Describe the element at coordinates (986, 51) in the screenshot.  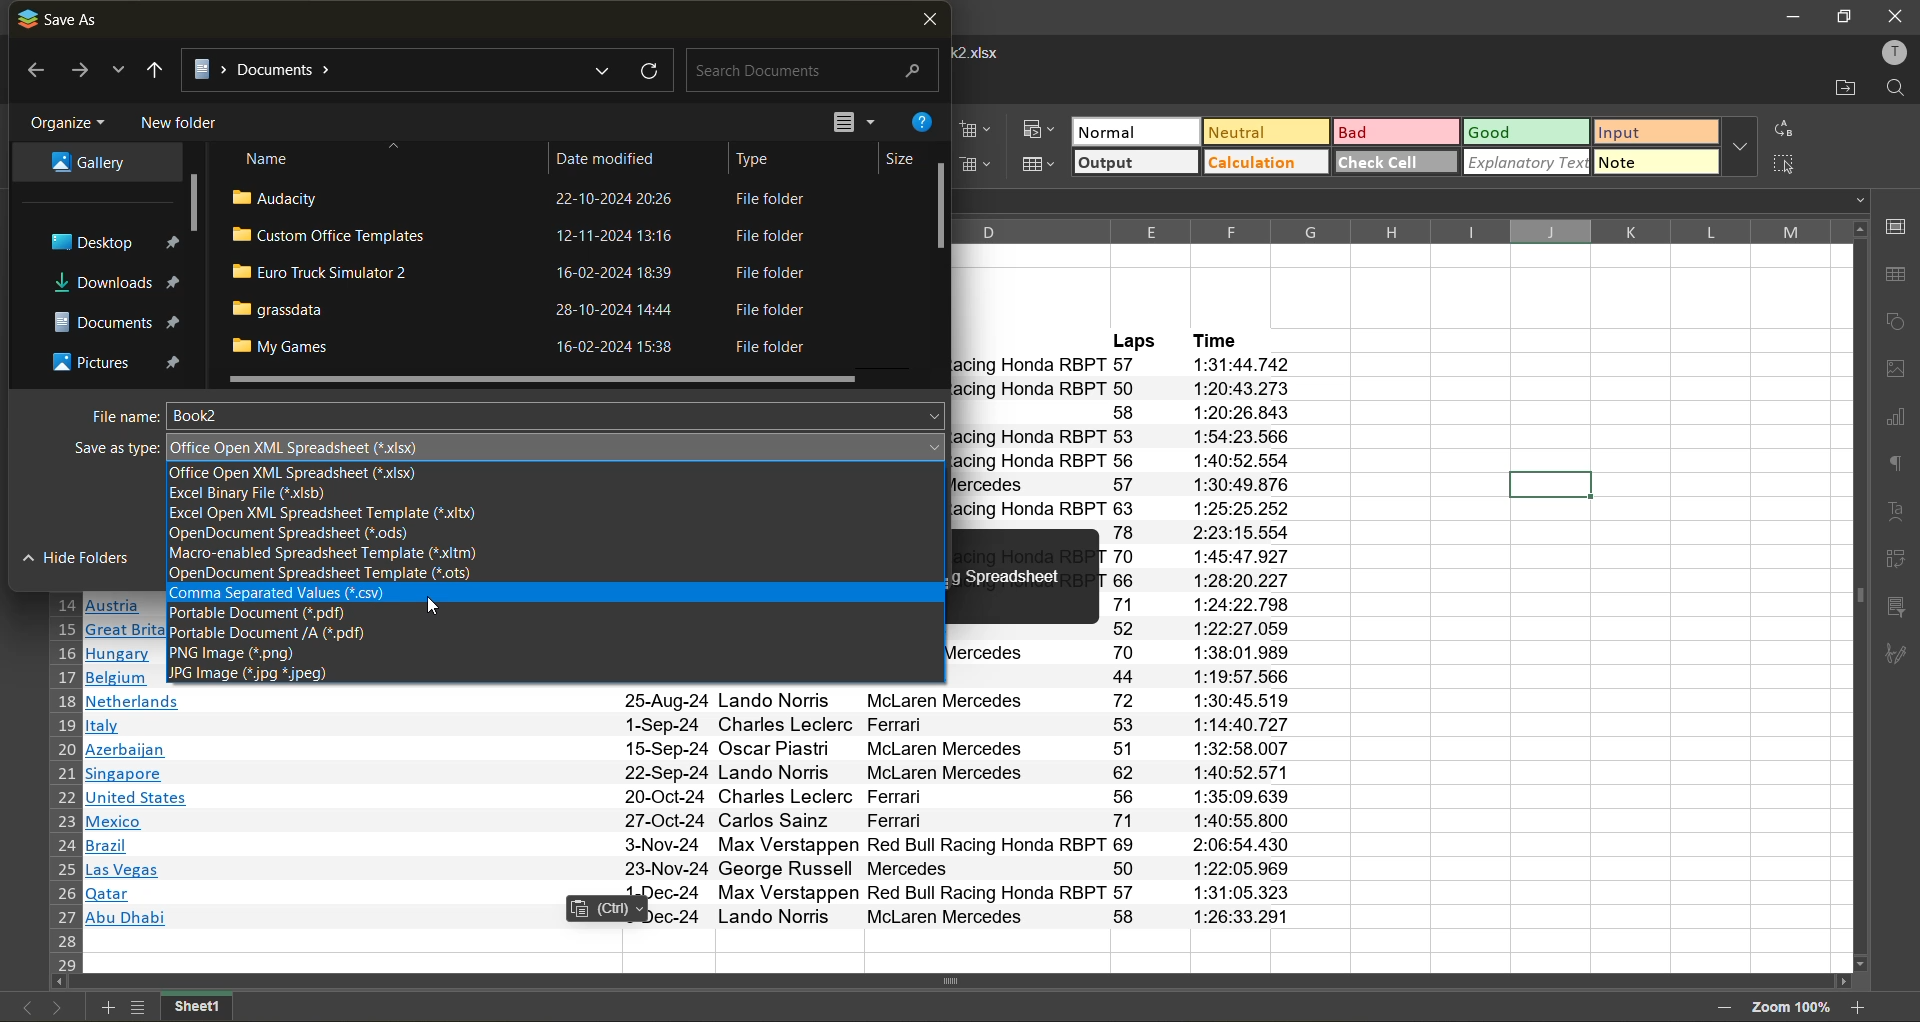
I see `filename` at that location.